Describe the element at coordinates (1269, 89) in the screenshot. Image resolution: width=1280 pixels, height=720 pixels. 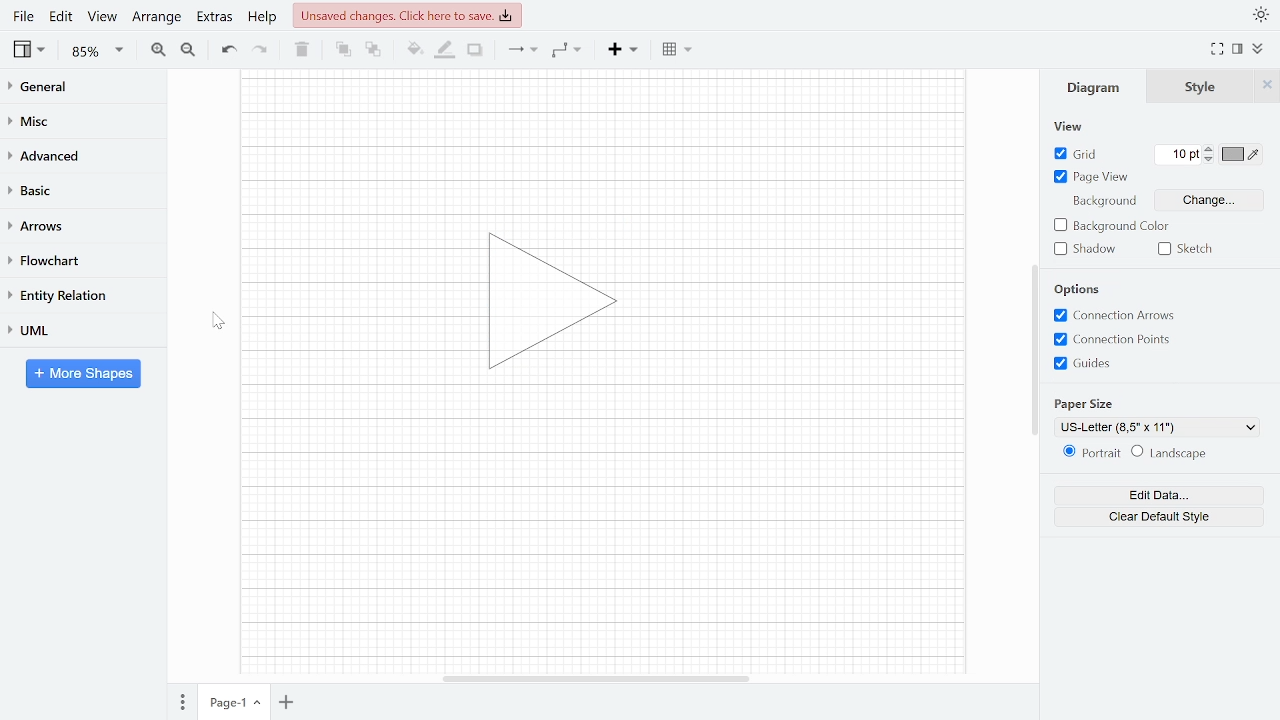
I see `close pane` at that location.